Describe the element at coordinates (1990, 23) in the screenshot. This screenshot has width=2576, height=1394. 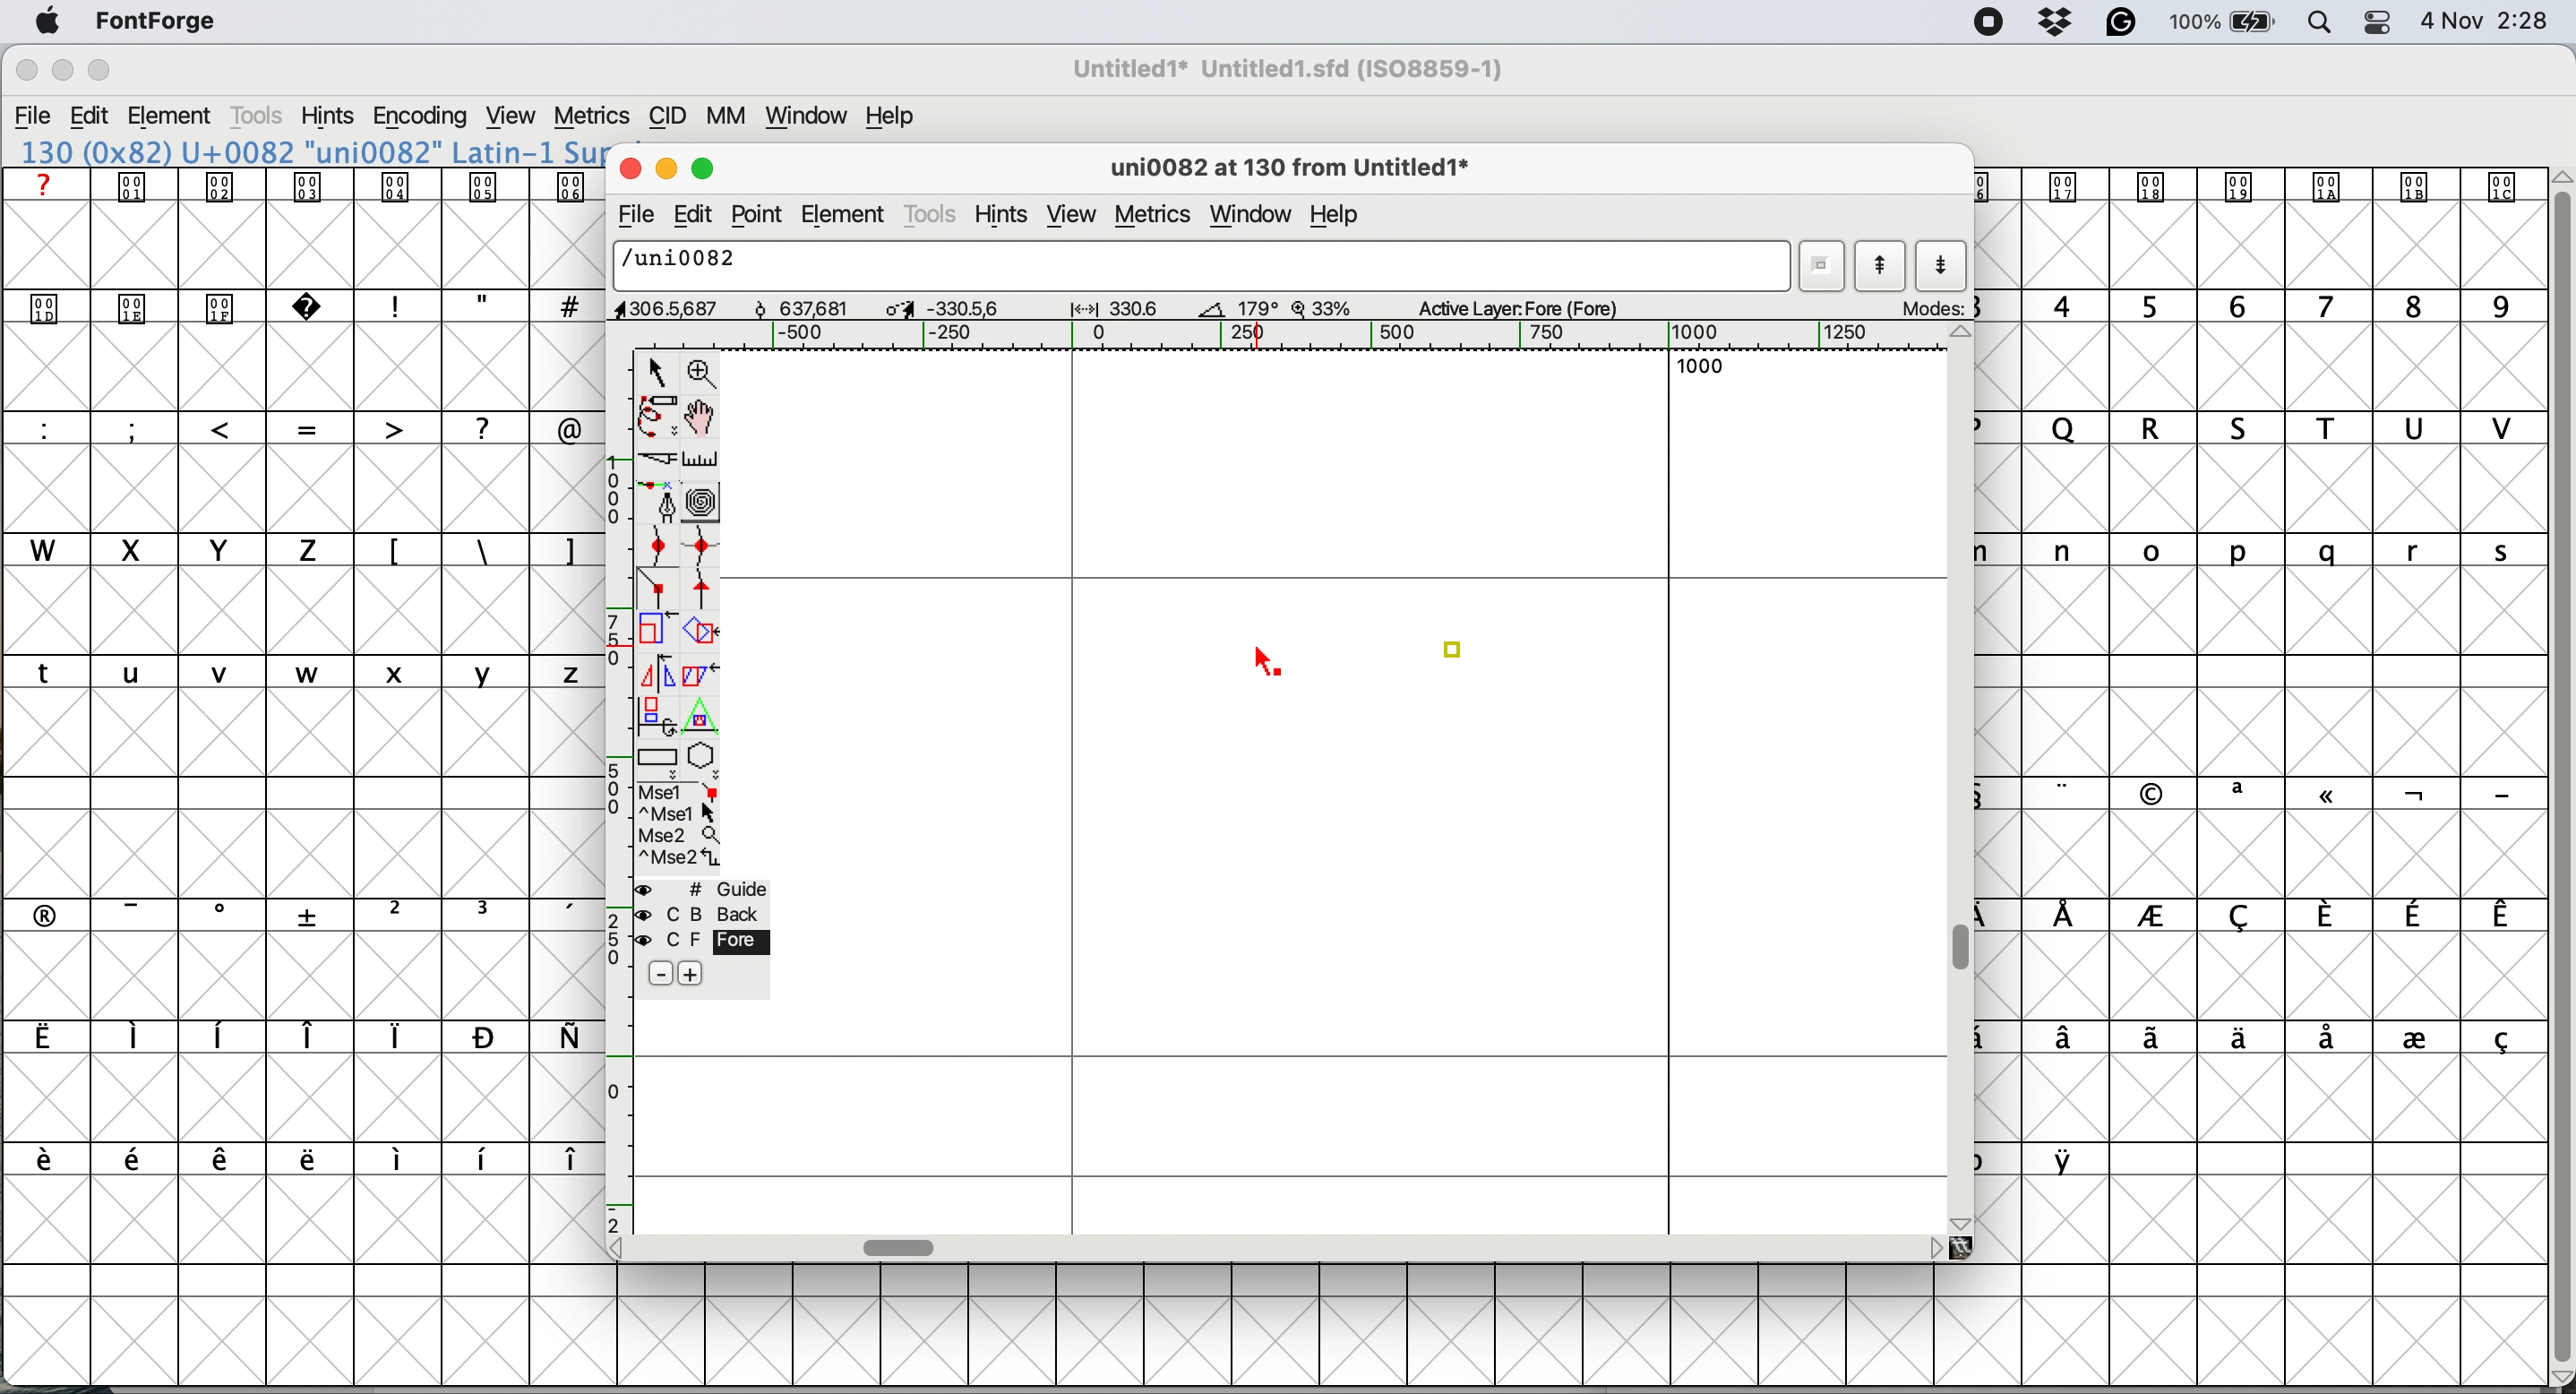
I see `screen recorder` at that location.